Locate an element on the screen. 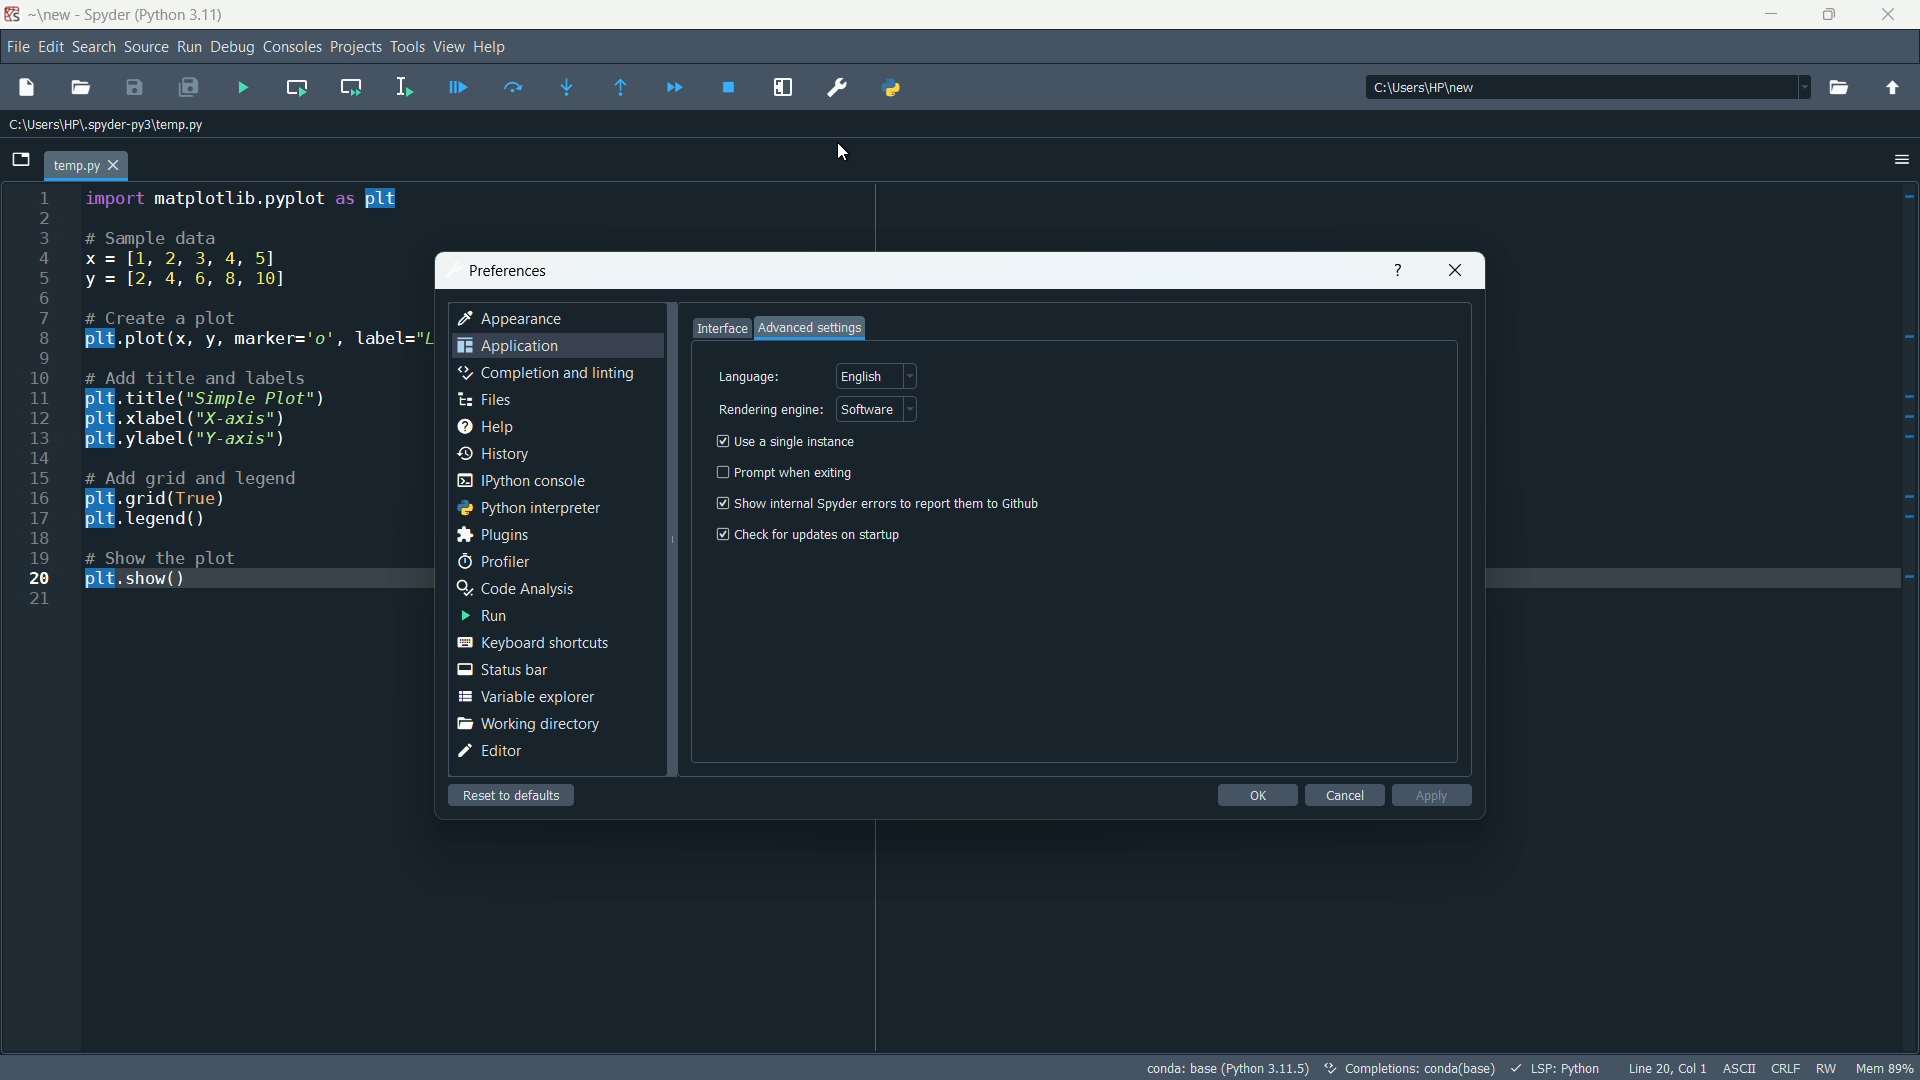  debug file is located at coordinates (460, 88).